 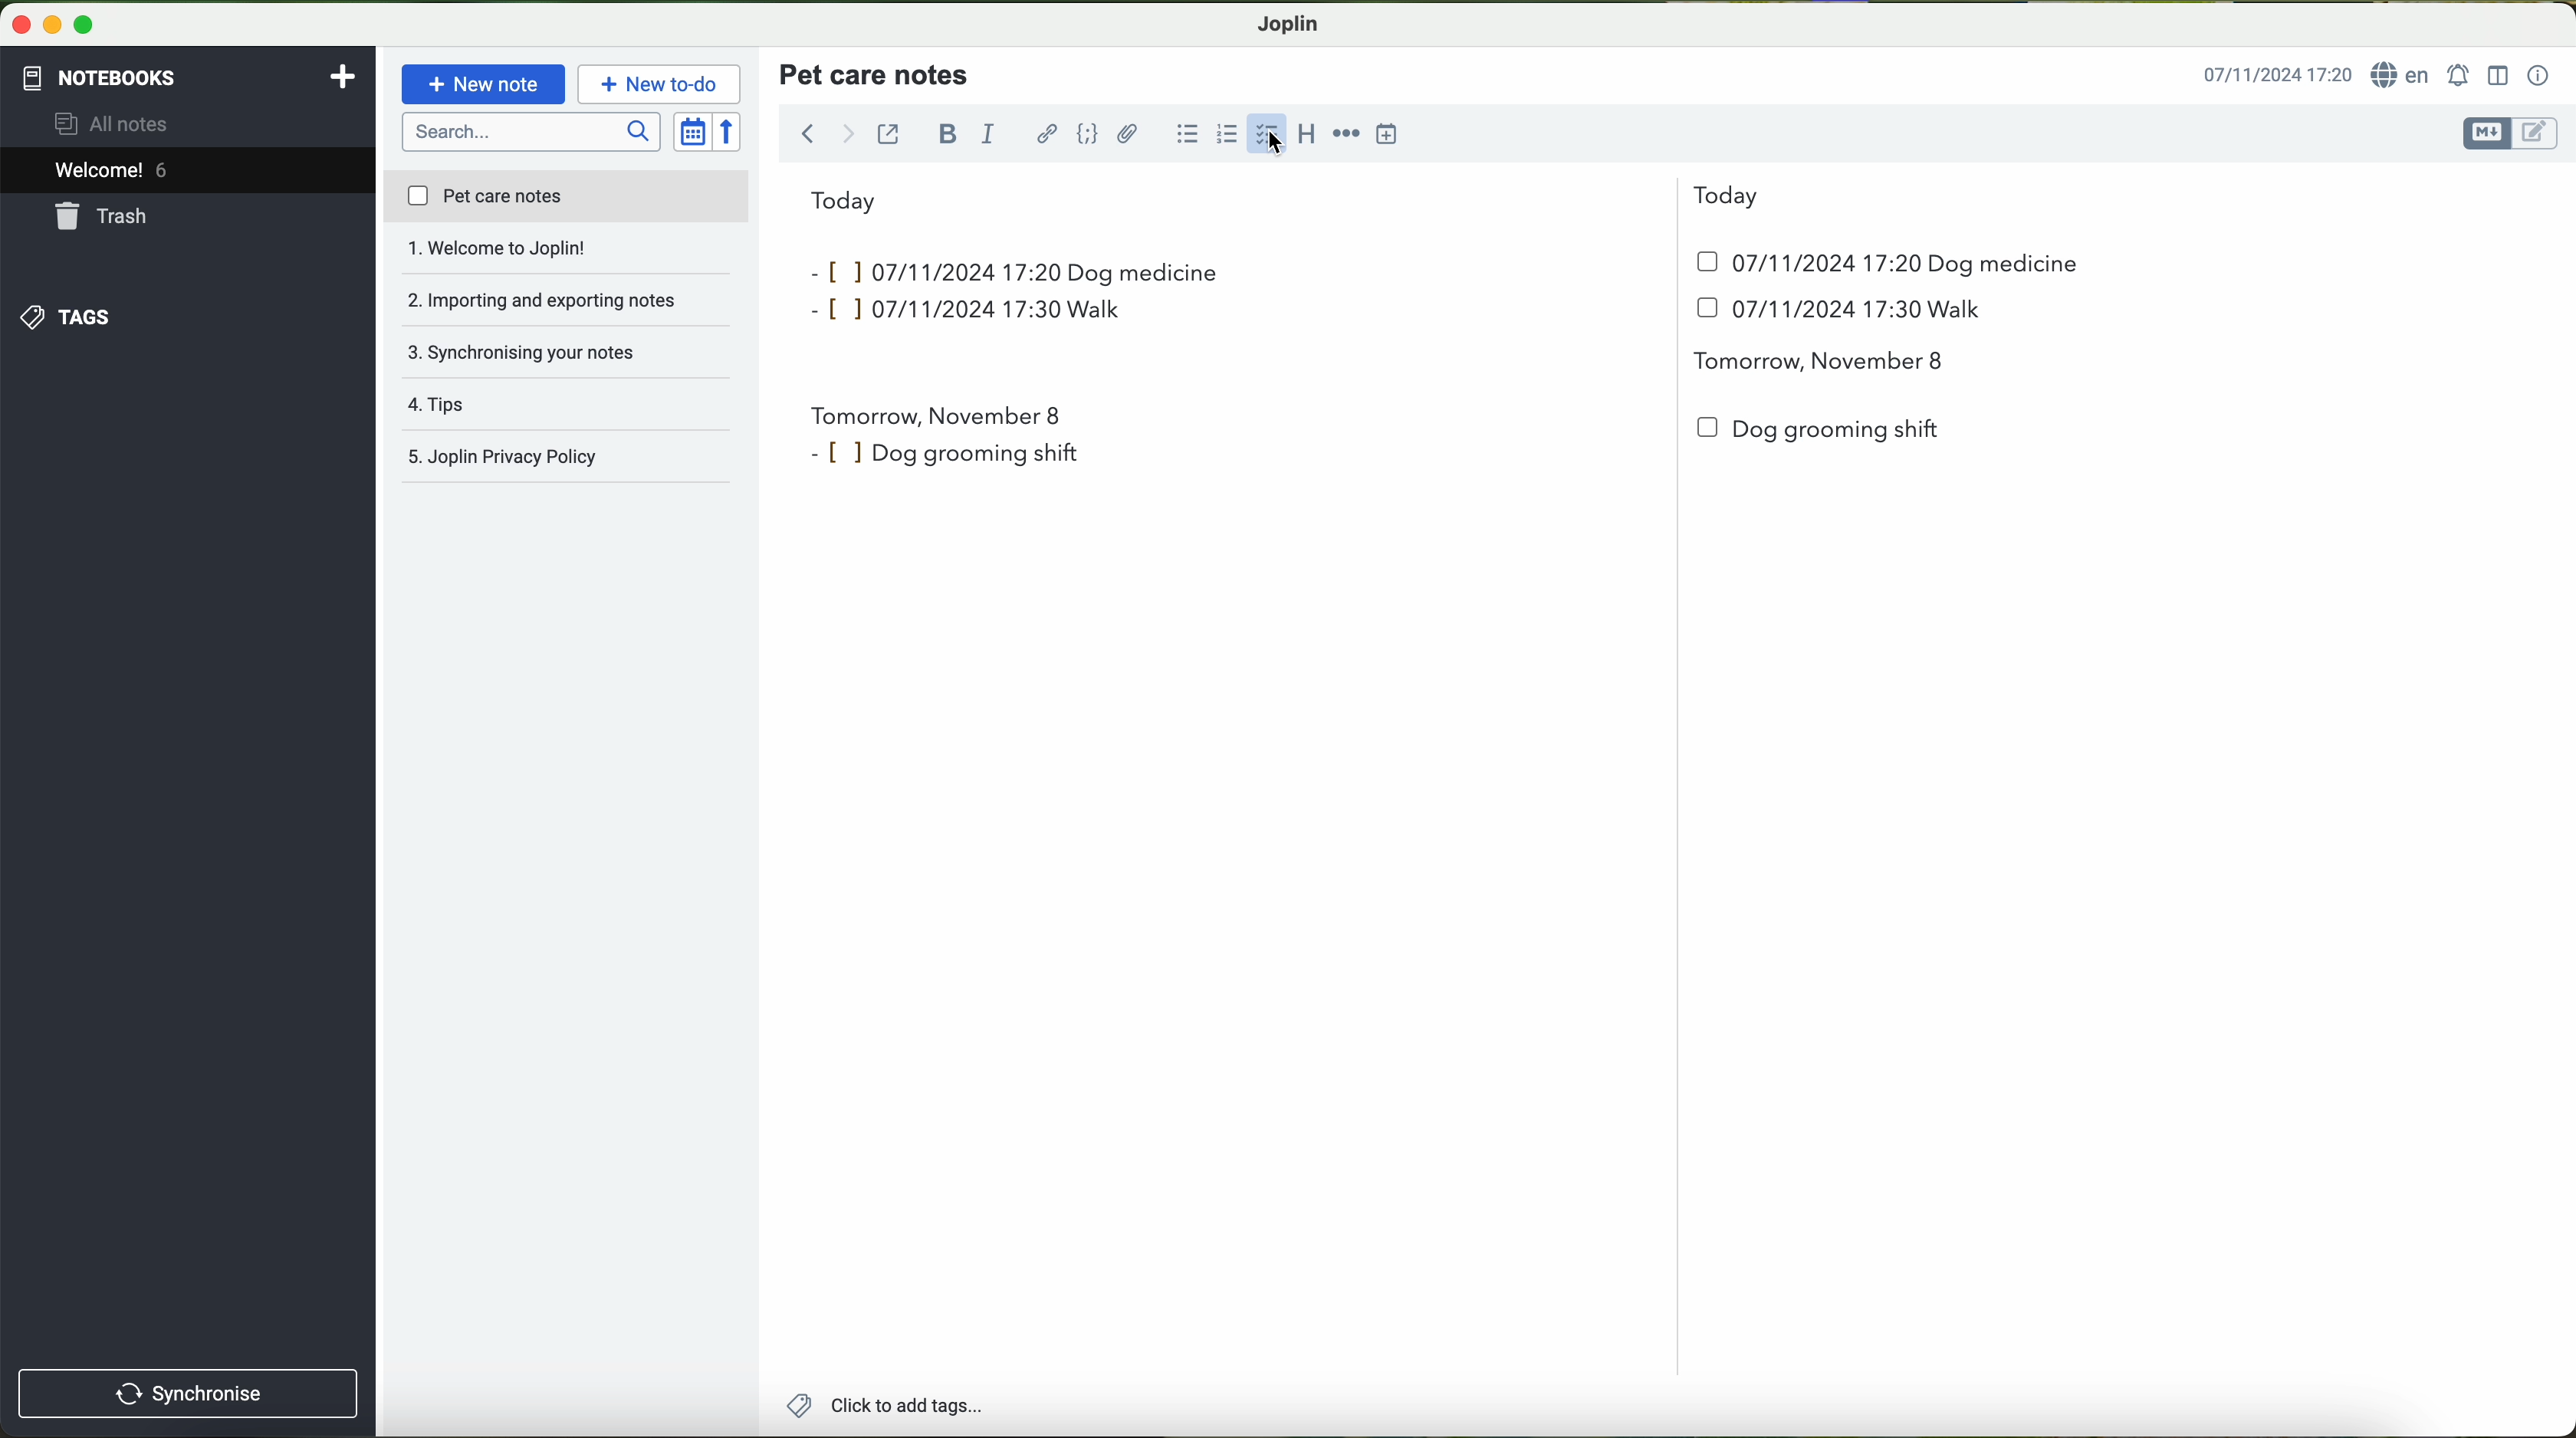 What do you see at coordinates (567, 254) in the screenshot?
I see `importing and exporting notes` at bounding box center [567, 254].